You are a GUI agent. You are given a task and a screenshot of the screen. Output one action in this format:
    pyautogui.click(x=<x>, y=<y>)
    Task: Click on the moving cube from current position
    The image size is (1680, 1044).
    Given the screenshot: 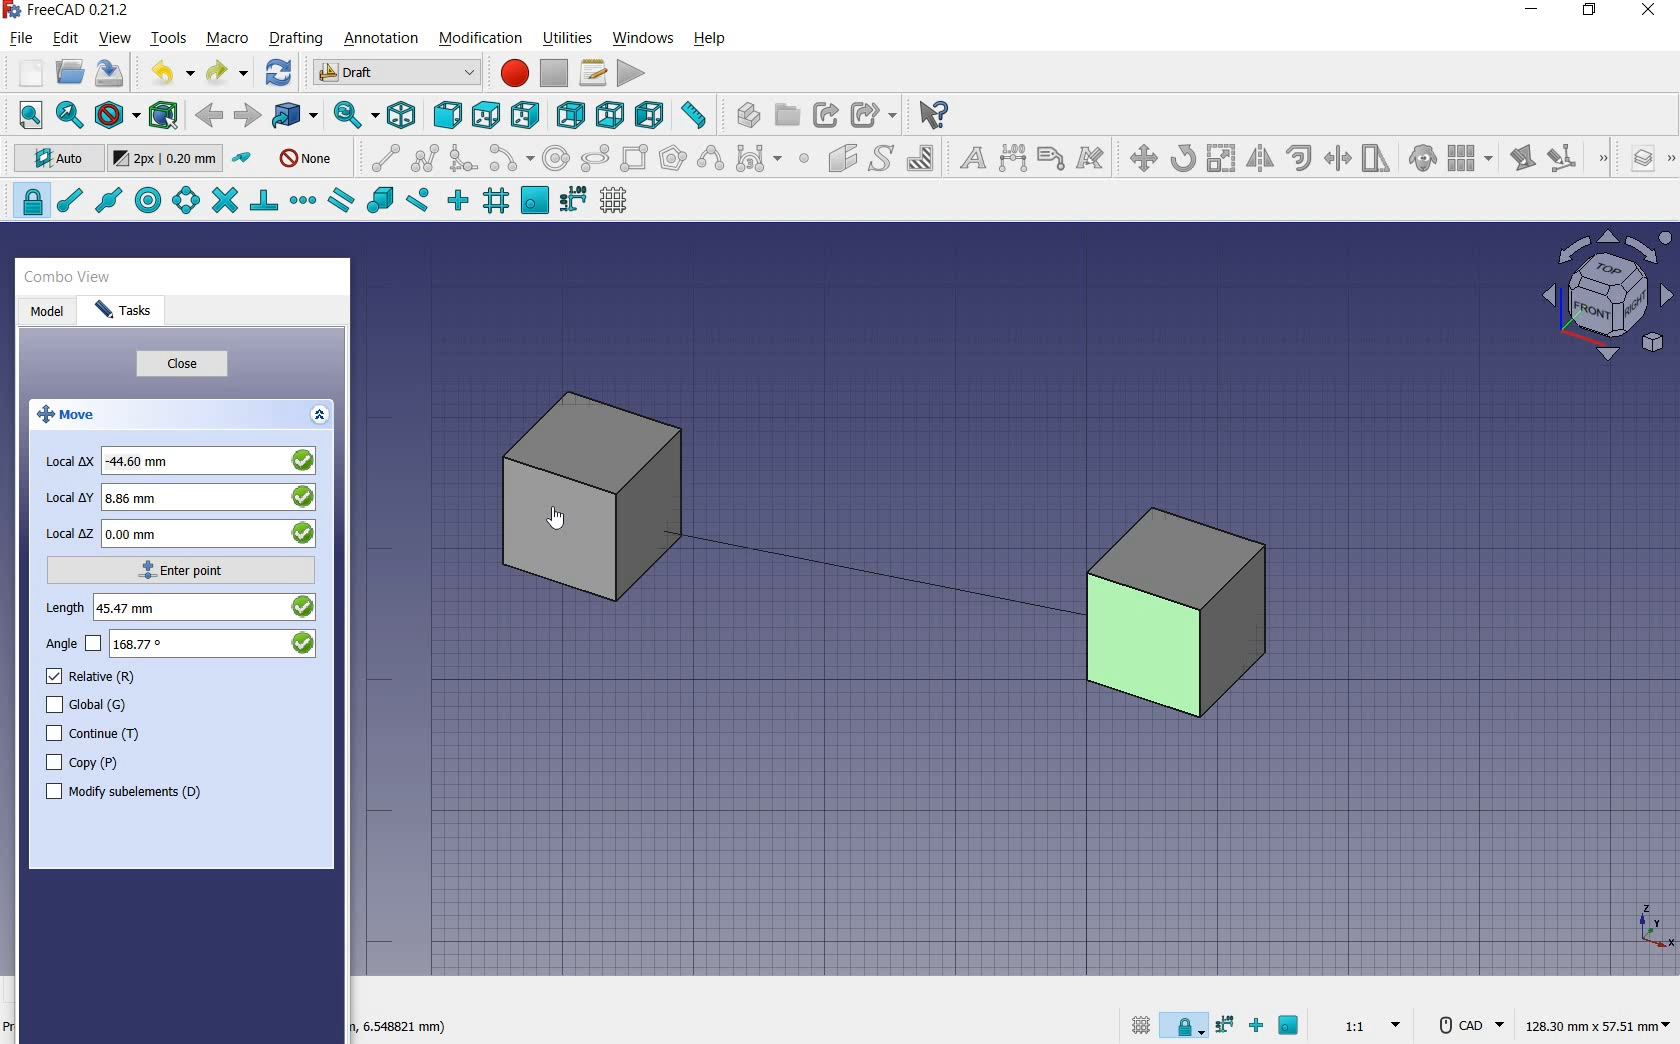 What is the action you would take?
    pyautogui.click(x=884, y=555)
    